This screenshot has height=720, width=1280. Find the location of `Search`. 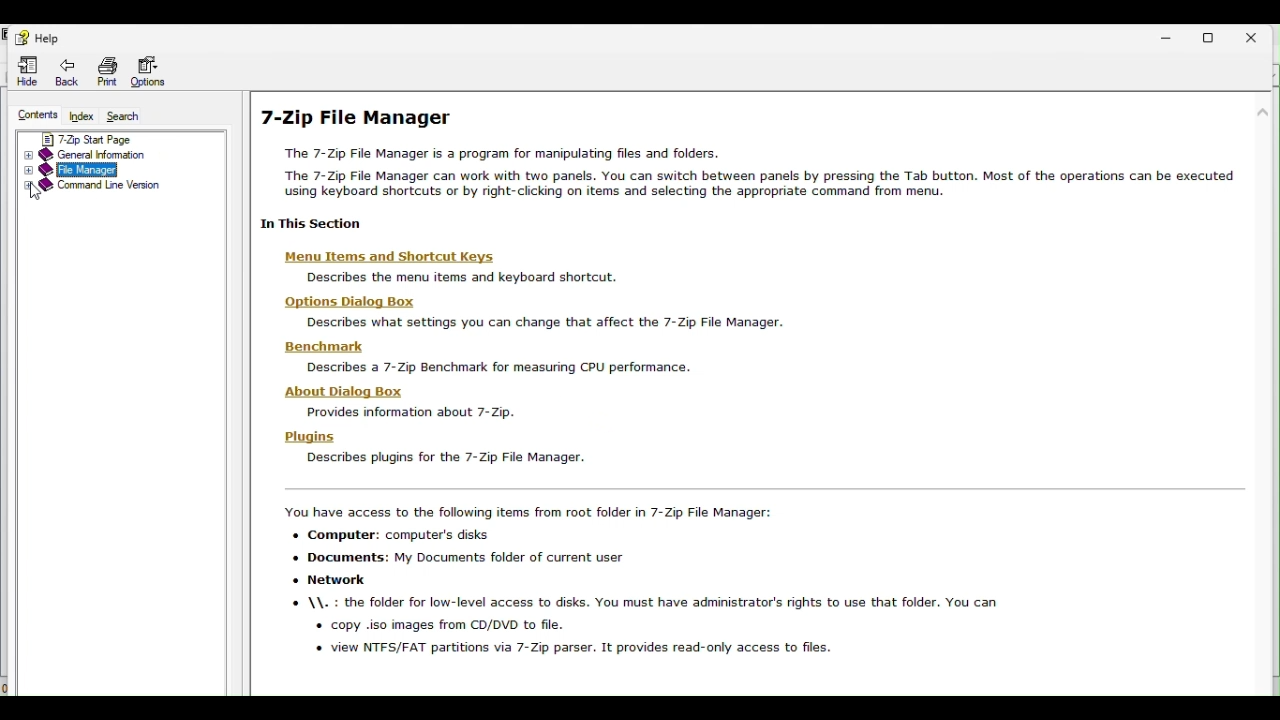

Search is located at coordinates (134, 116).